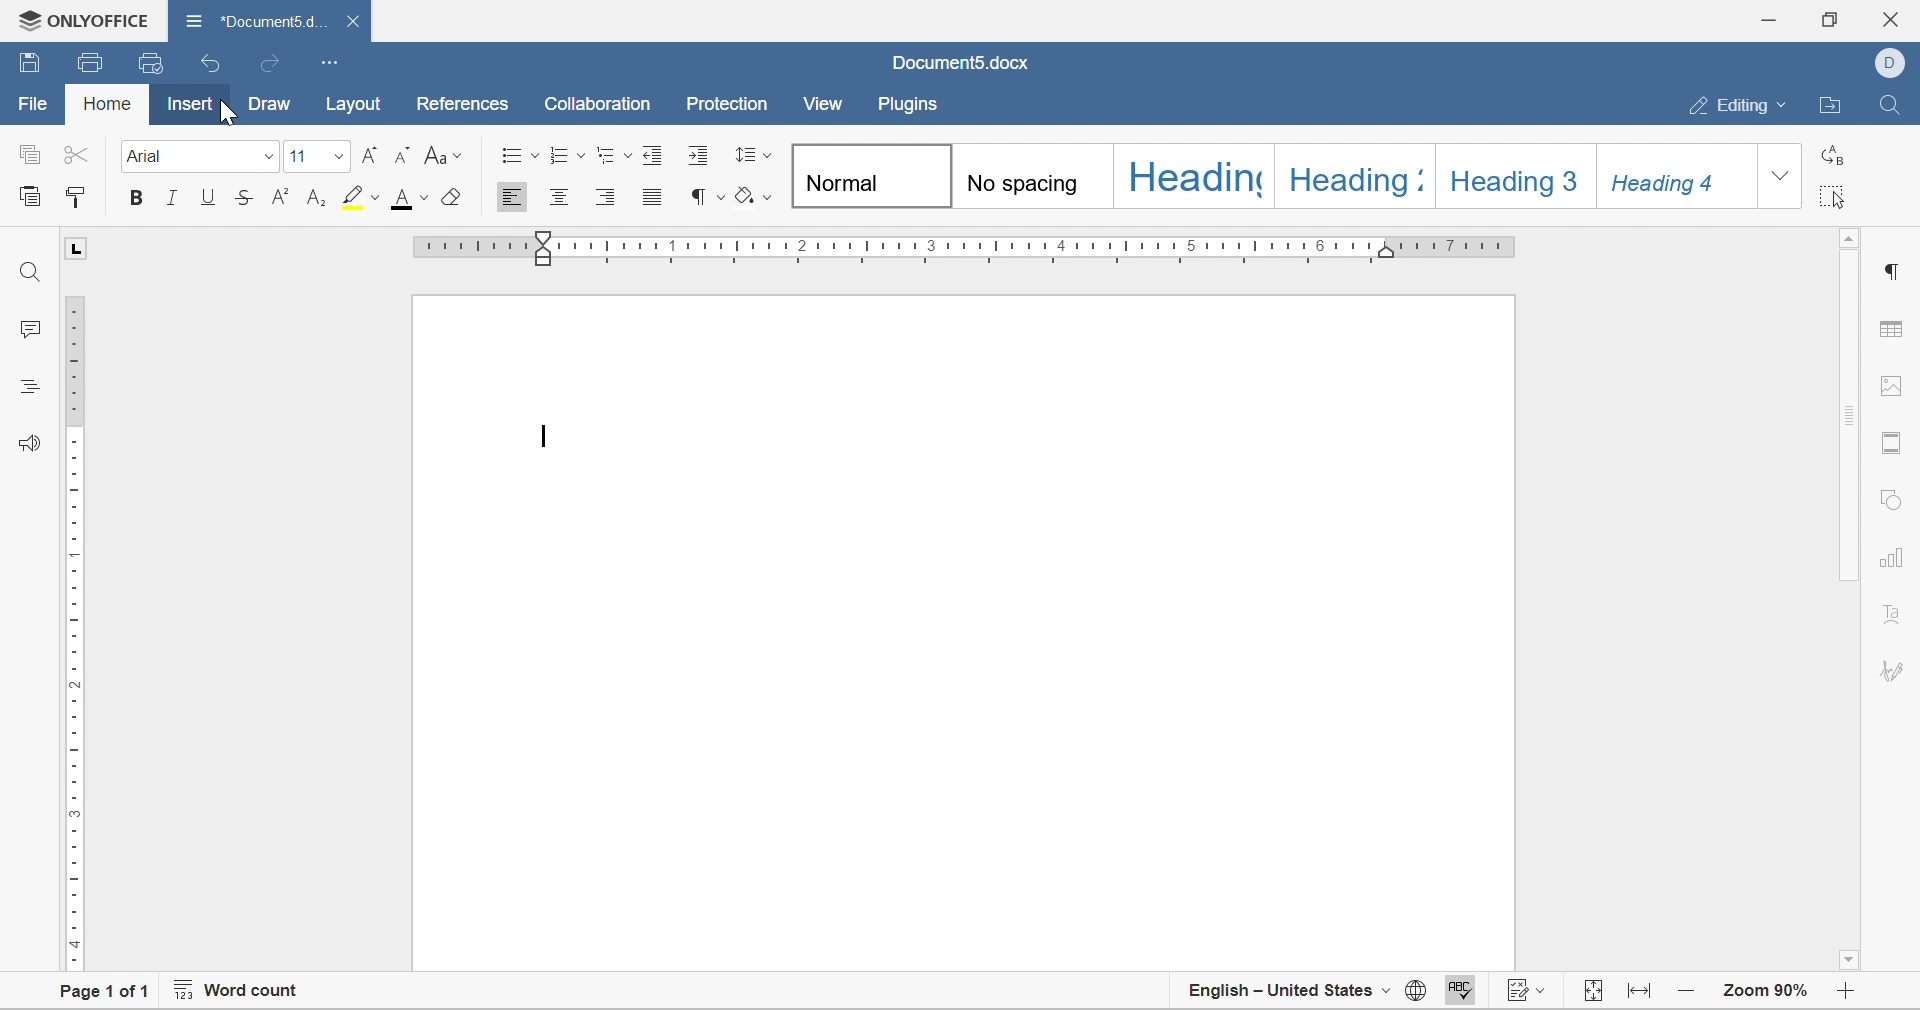 This screenshot has width=1920, height=1010. What do you see at coordinates (598, 104) in the screenshot?
I see `collaboration` at bounding box center [598, 104].